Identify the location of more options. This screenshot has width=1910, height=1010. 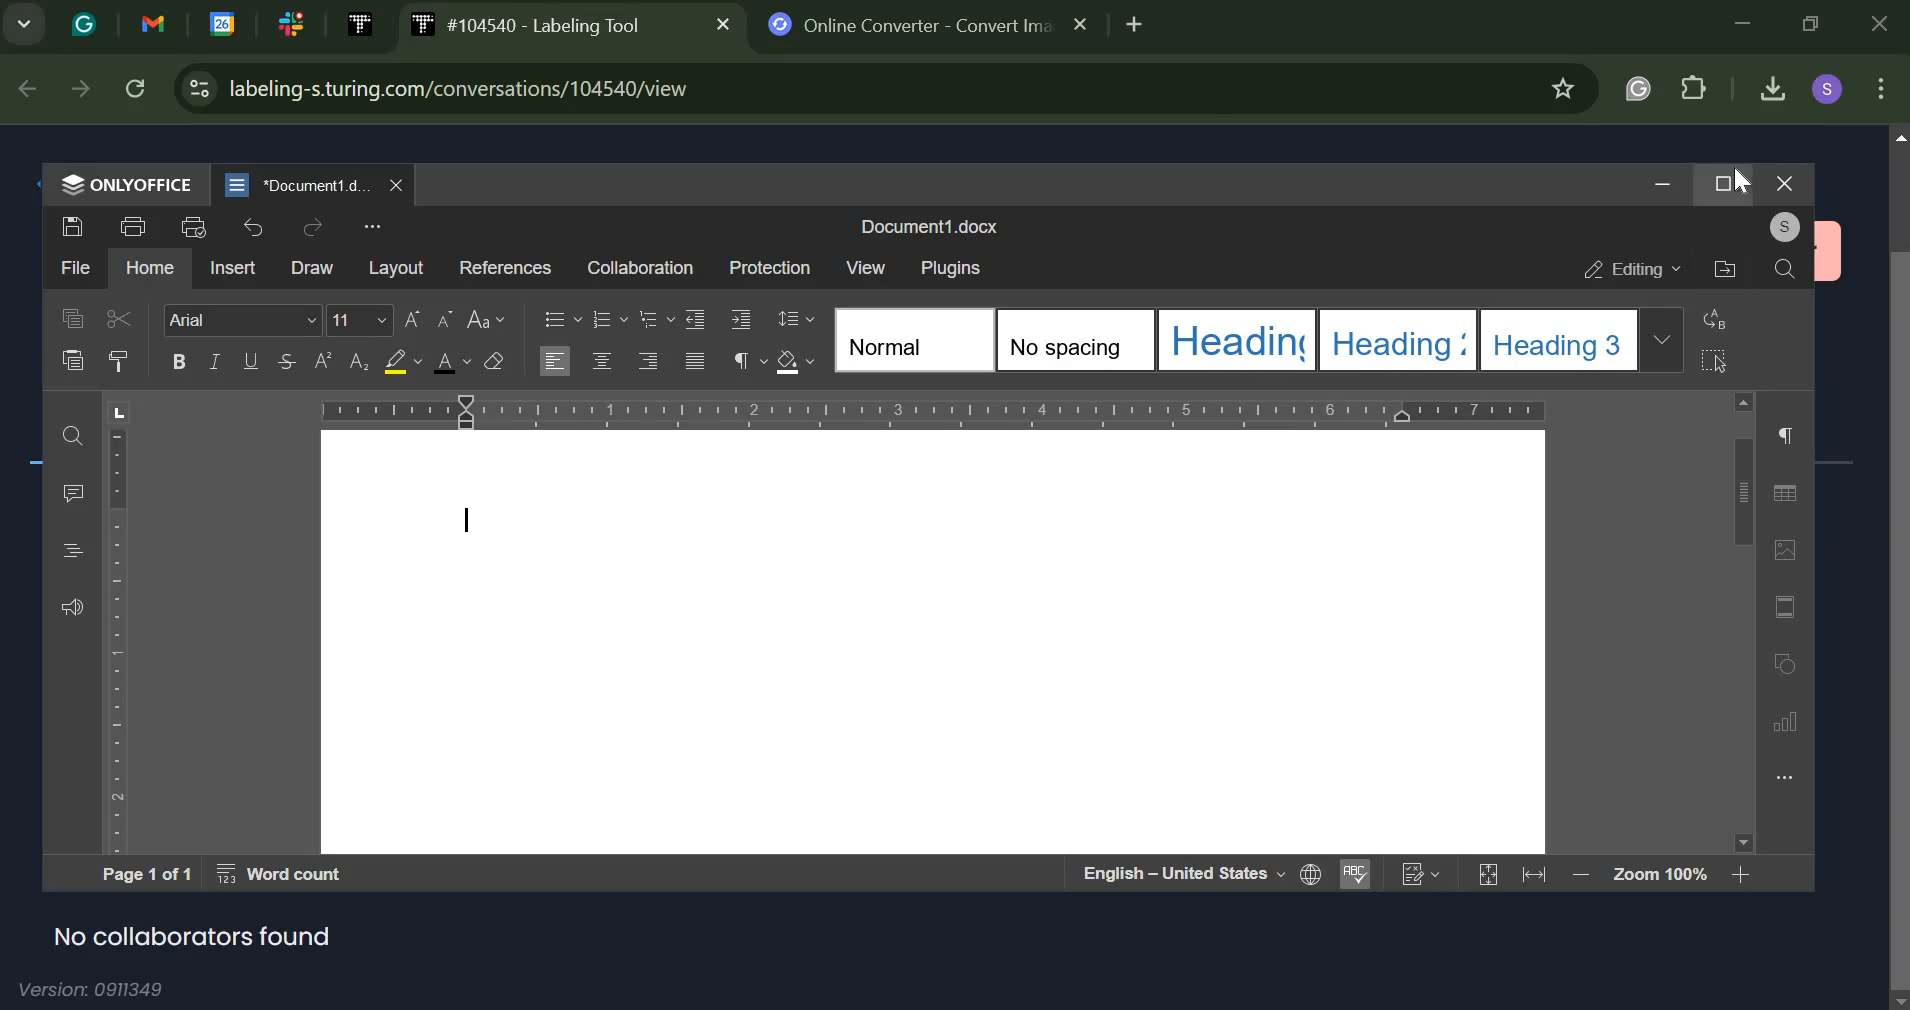
(1786, 778).